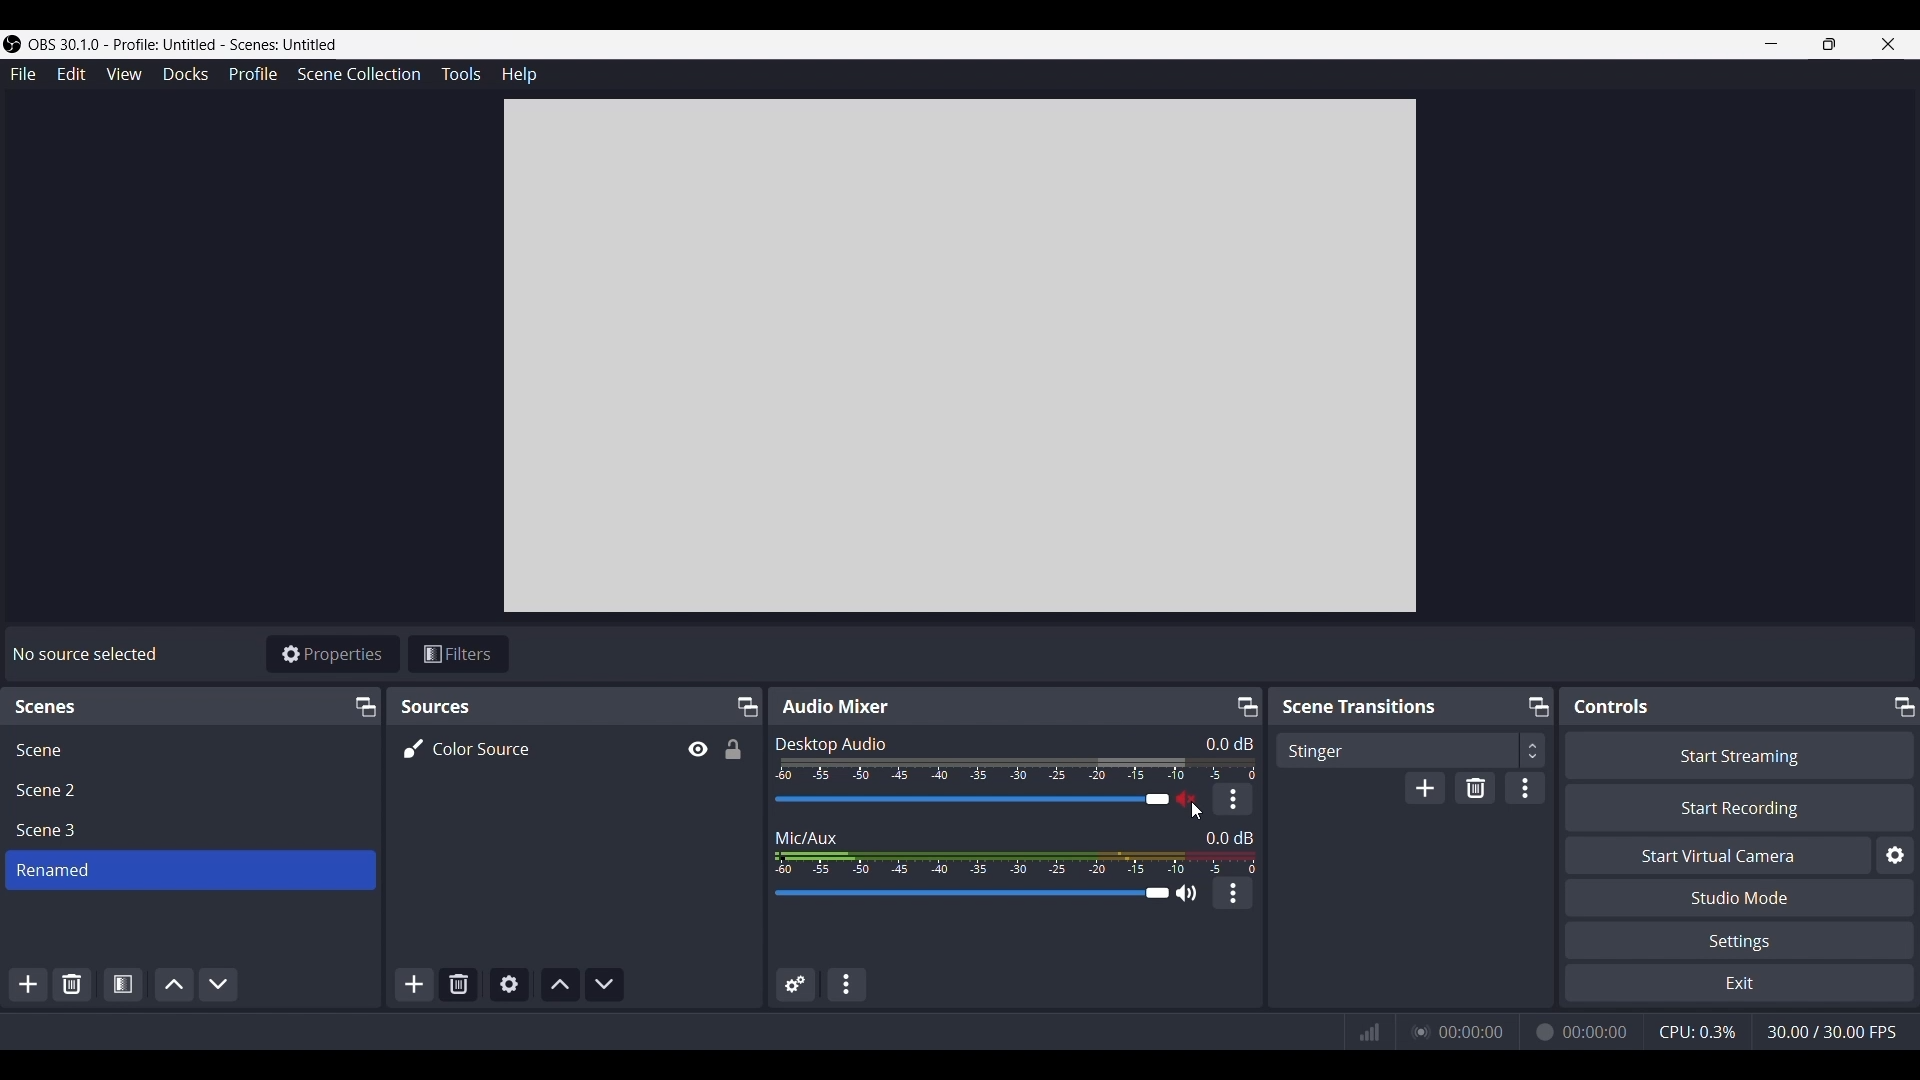 The height and width of the screenshot is (1080, 1920). Describe the element at coordinates (1247, 707) in the screenshot. I see `Float Audio mixer panel` at that location.